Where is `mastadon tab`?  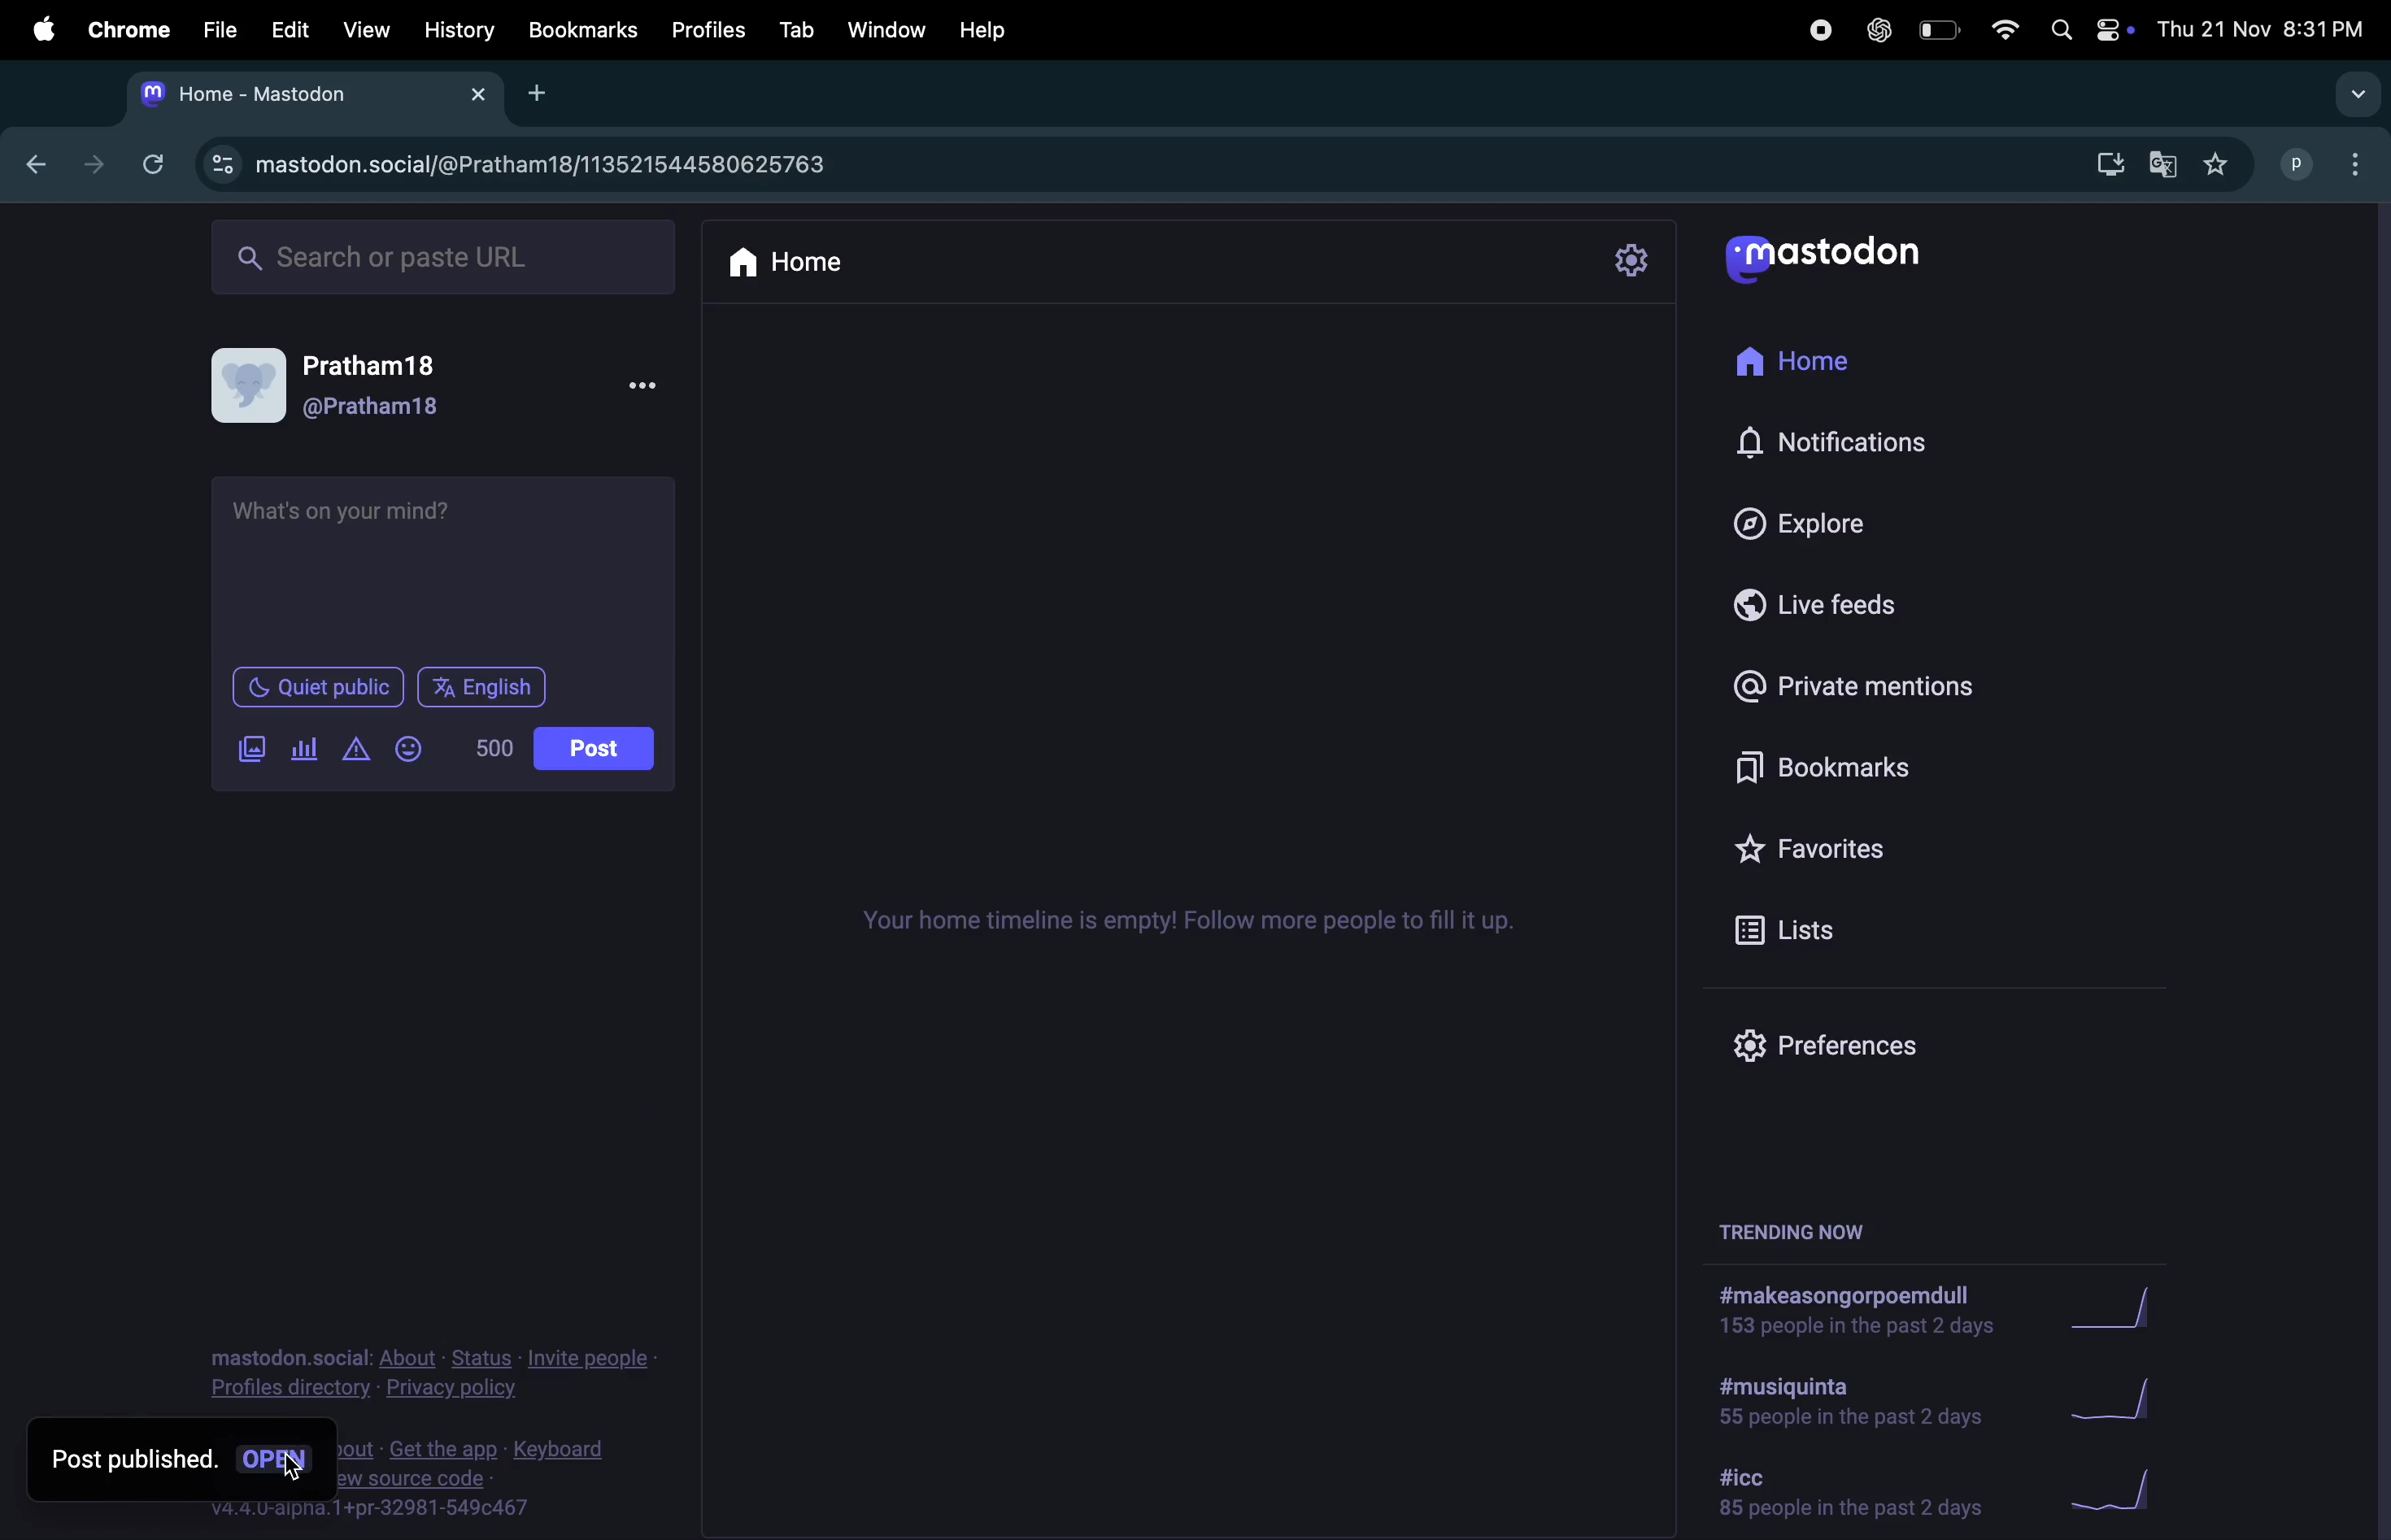
mastadon tab is located at coordinates (252, 95).